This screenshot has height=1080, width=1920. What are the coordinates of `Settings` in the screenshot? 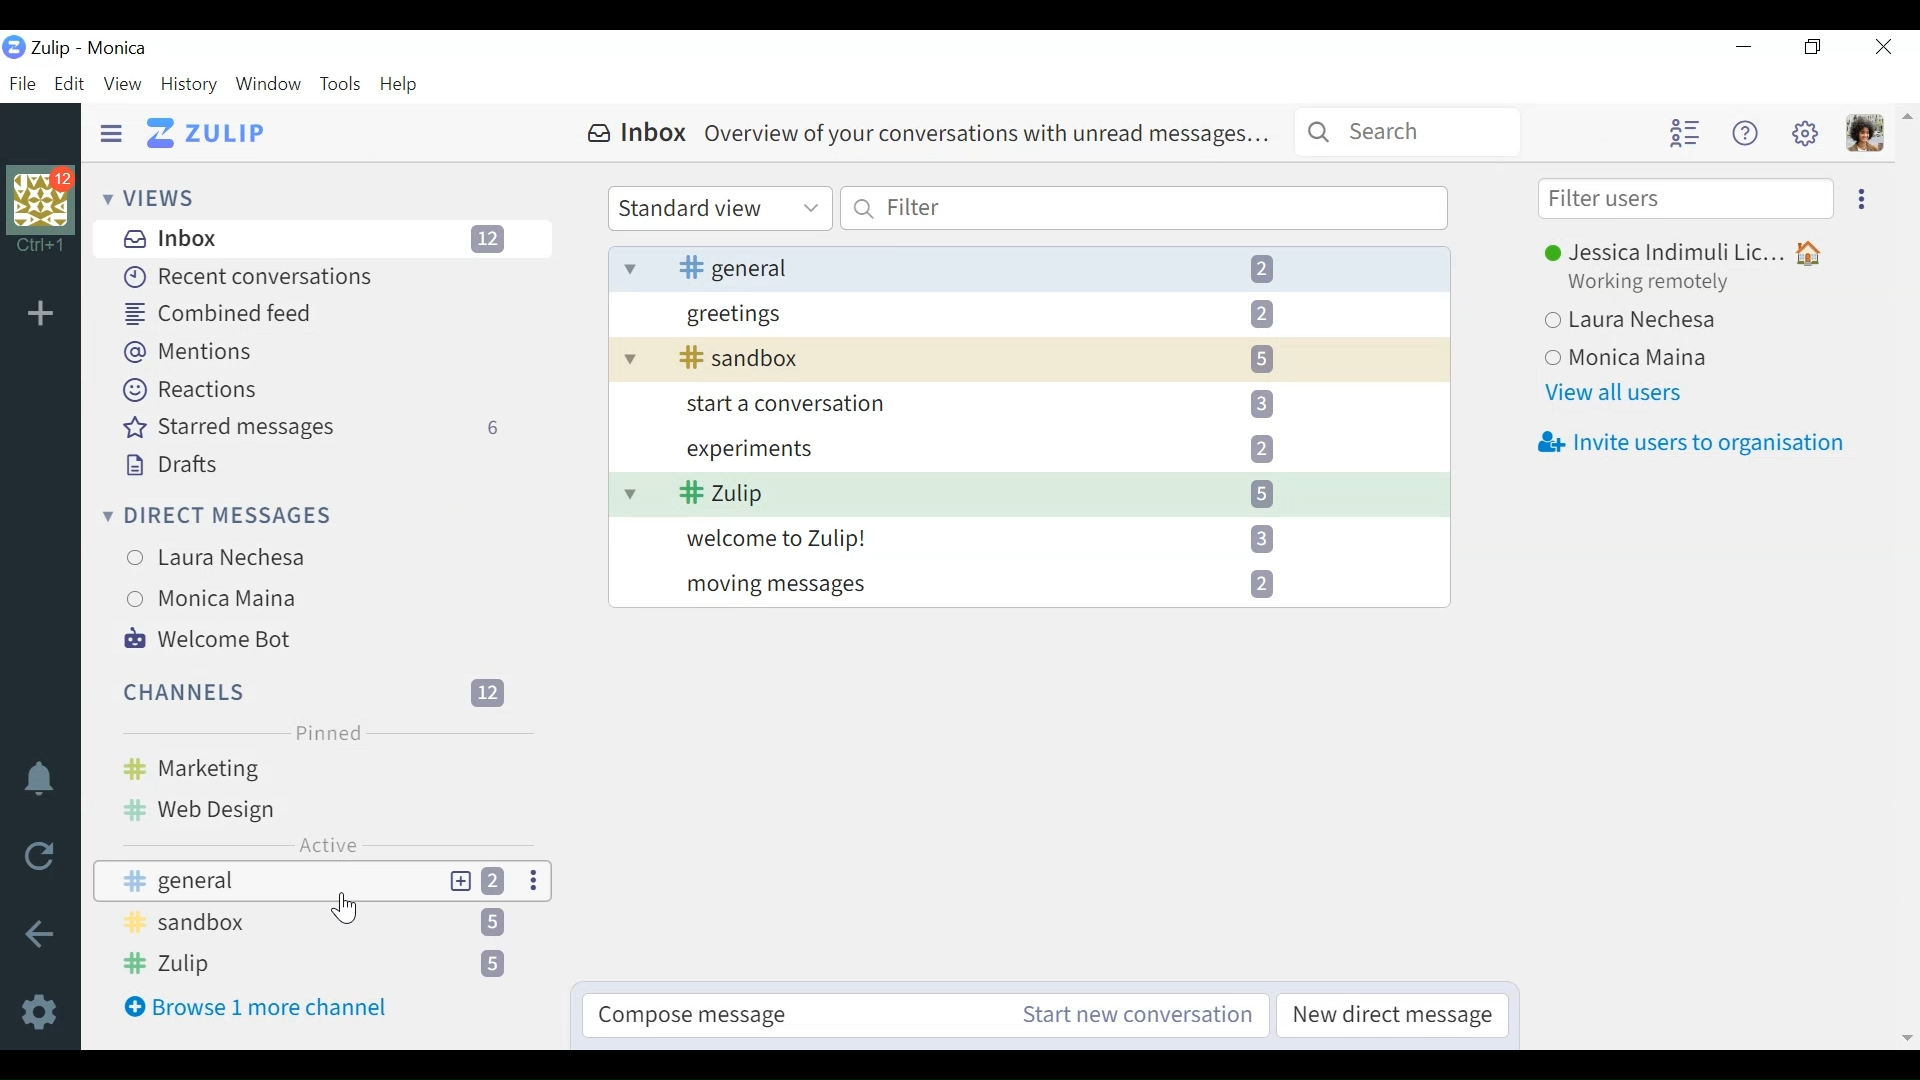 It's located at (44, 1010).